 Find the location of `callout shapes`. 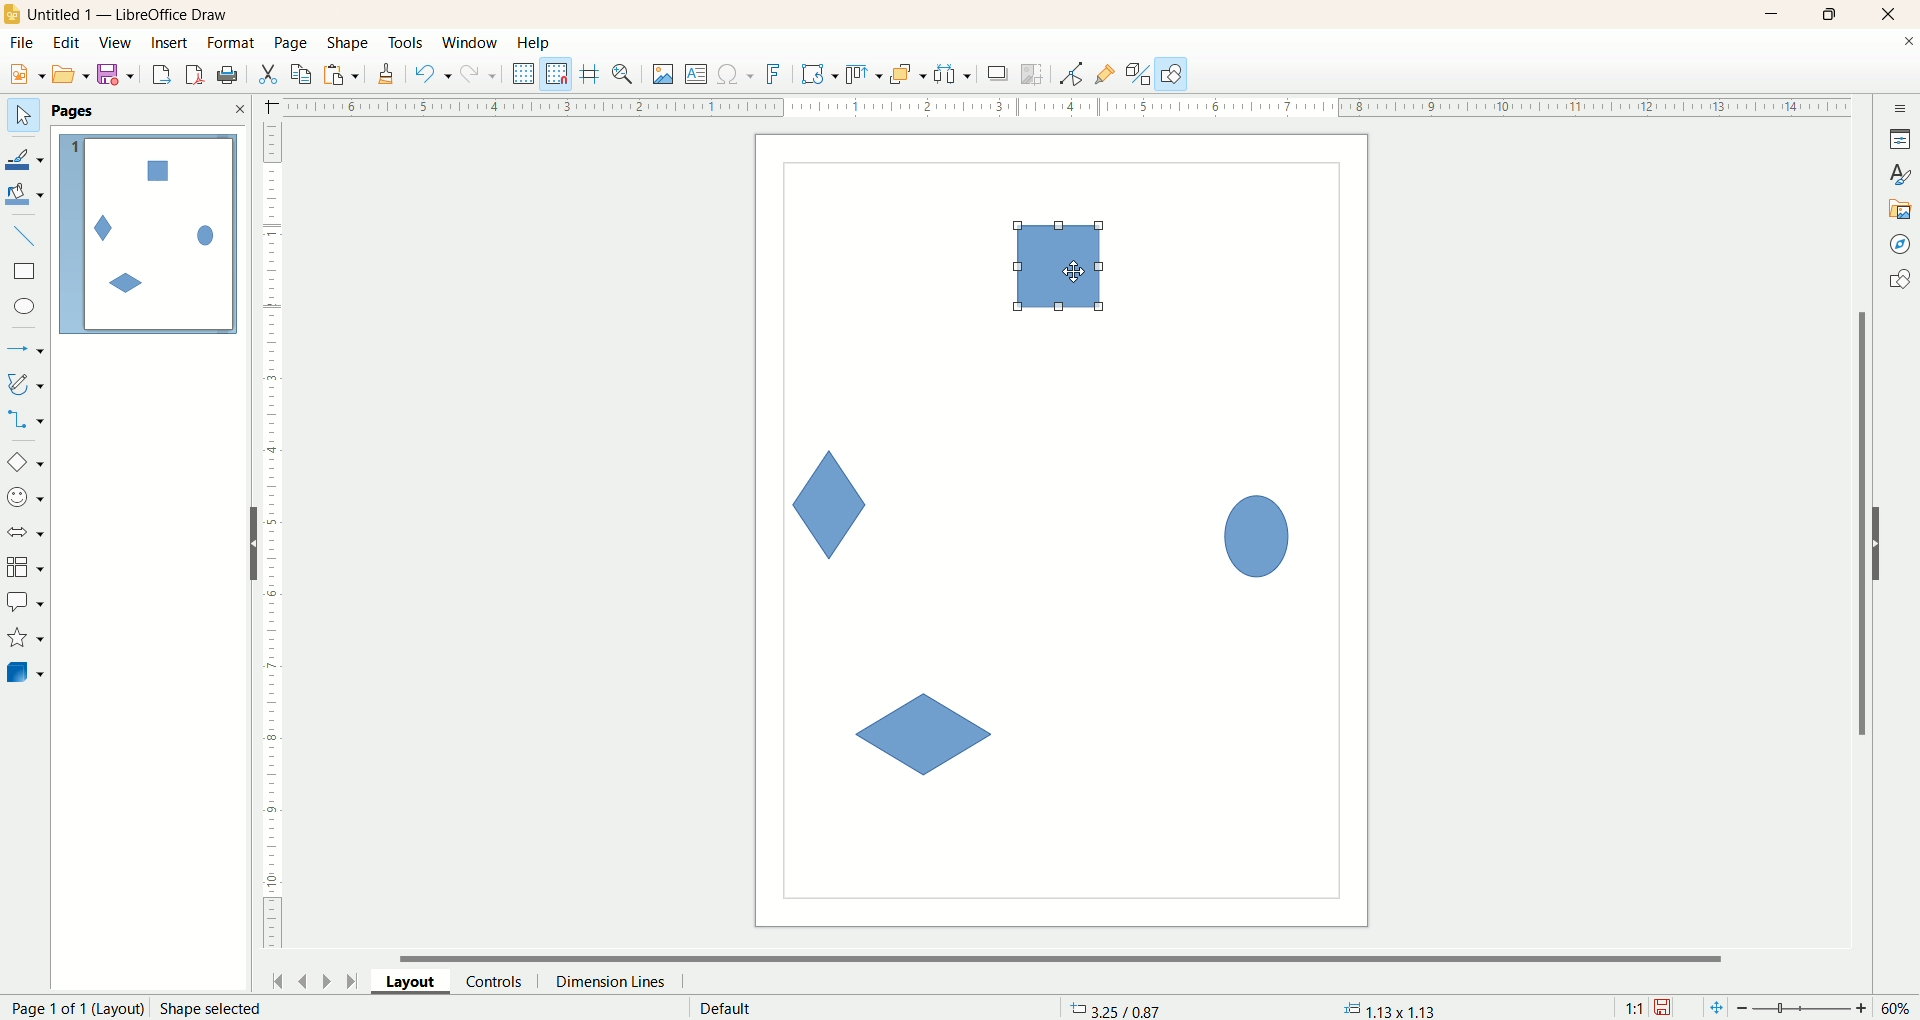

callout shapes is located at coordinates (25, 603).